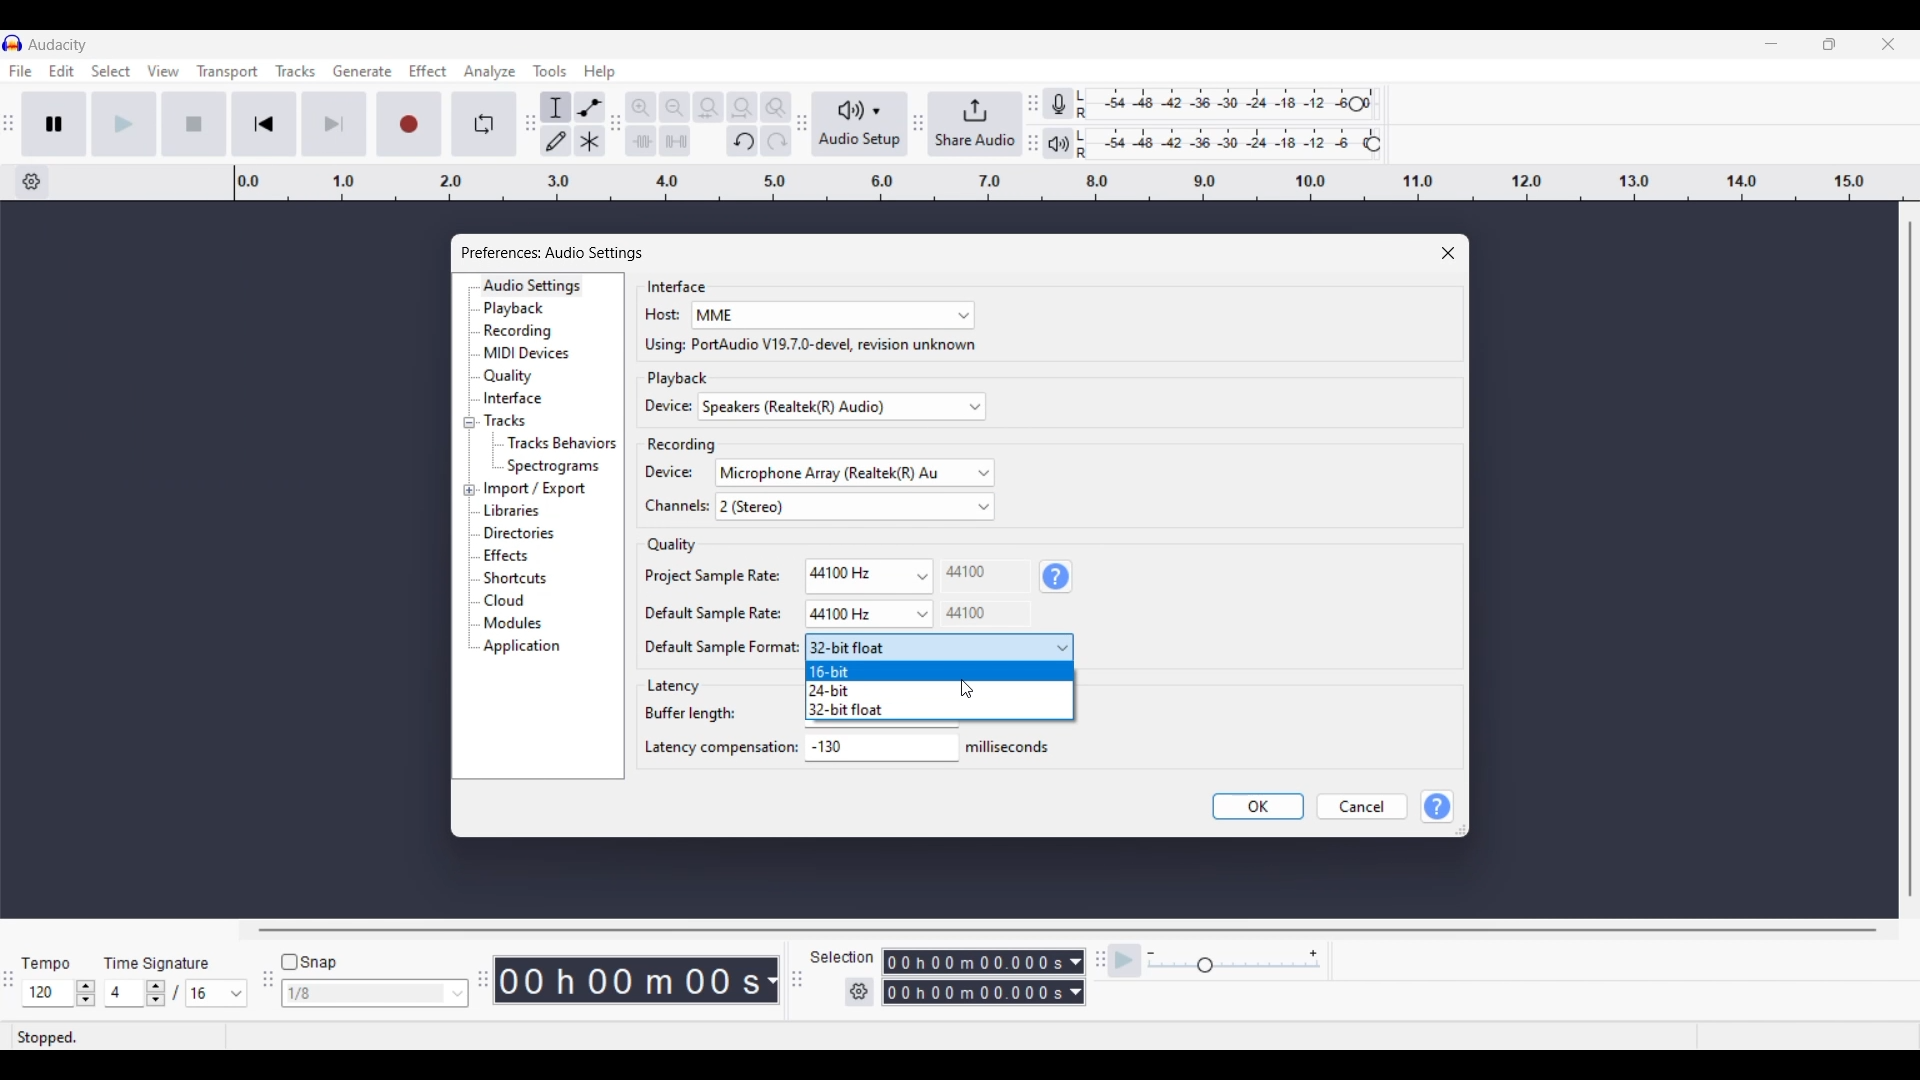 Image resolution: width=1920 pixels, height=1080 pixels. I want to click on Selected tempo, so click(47, 993).